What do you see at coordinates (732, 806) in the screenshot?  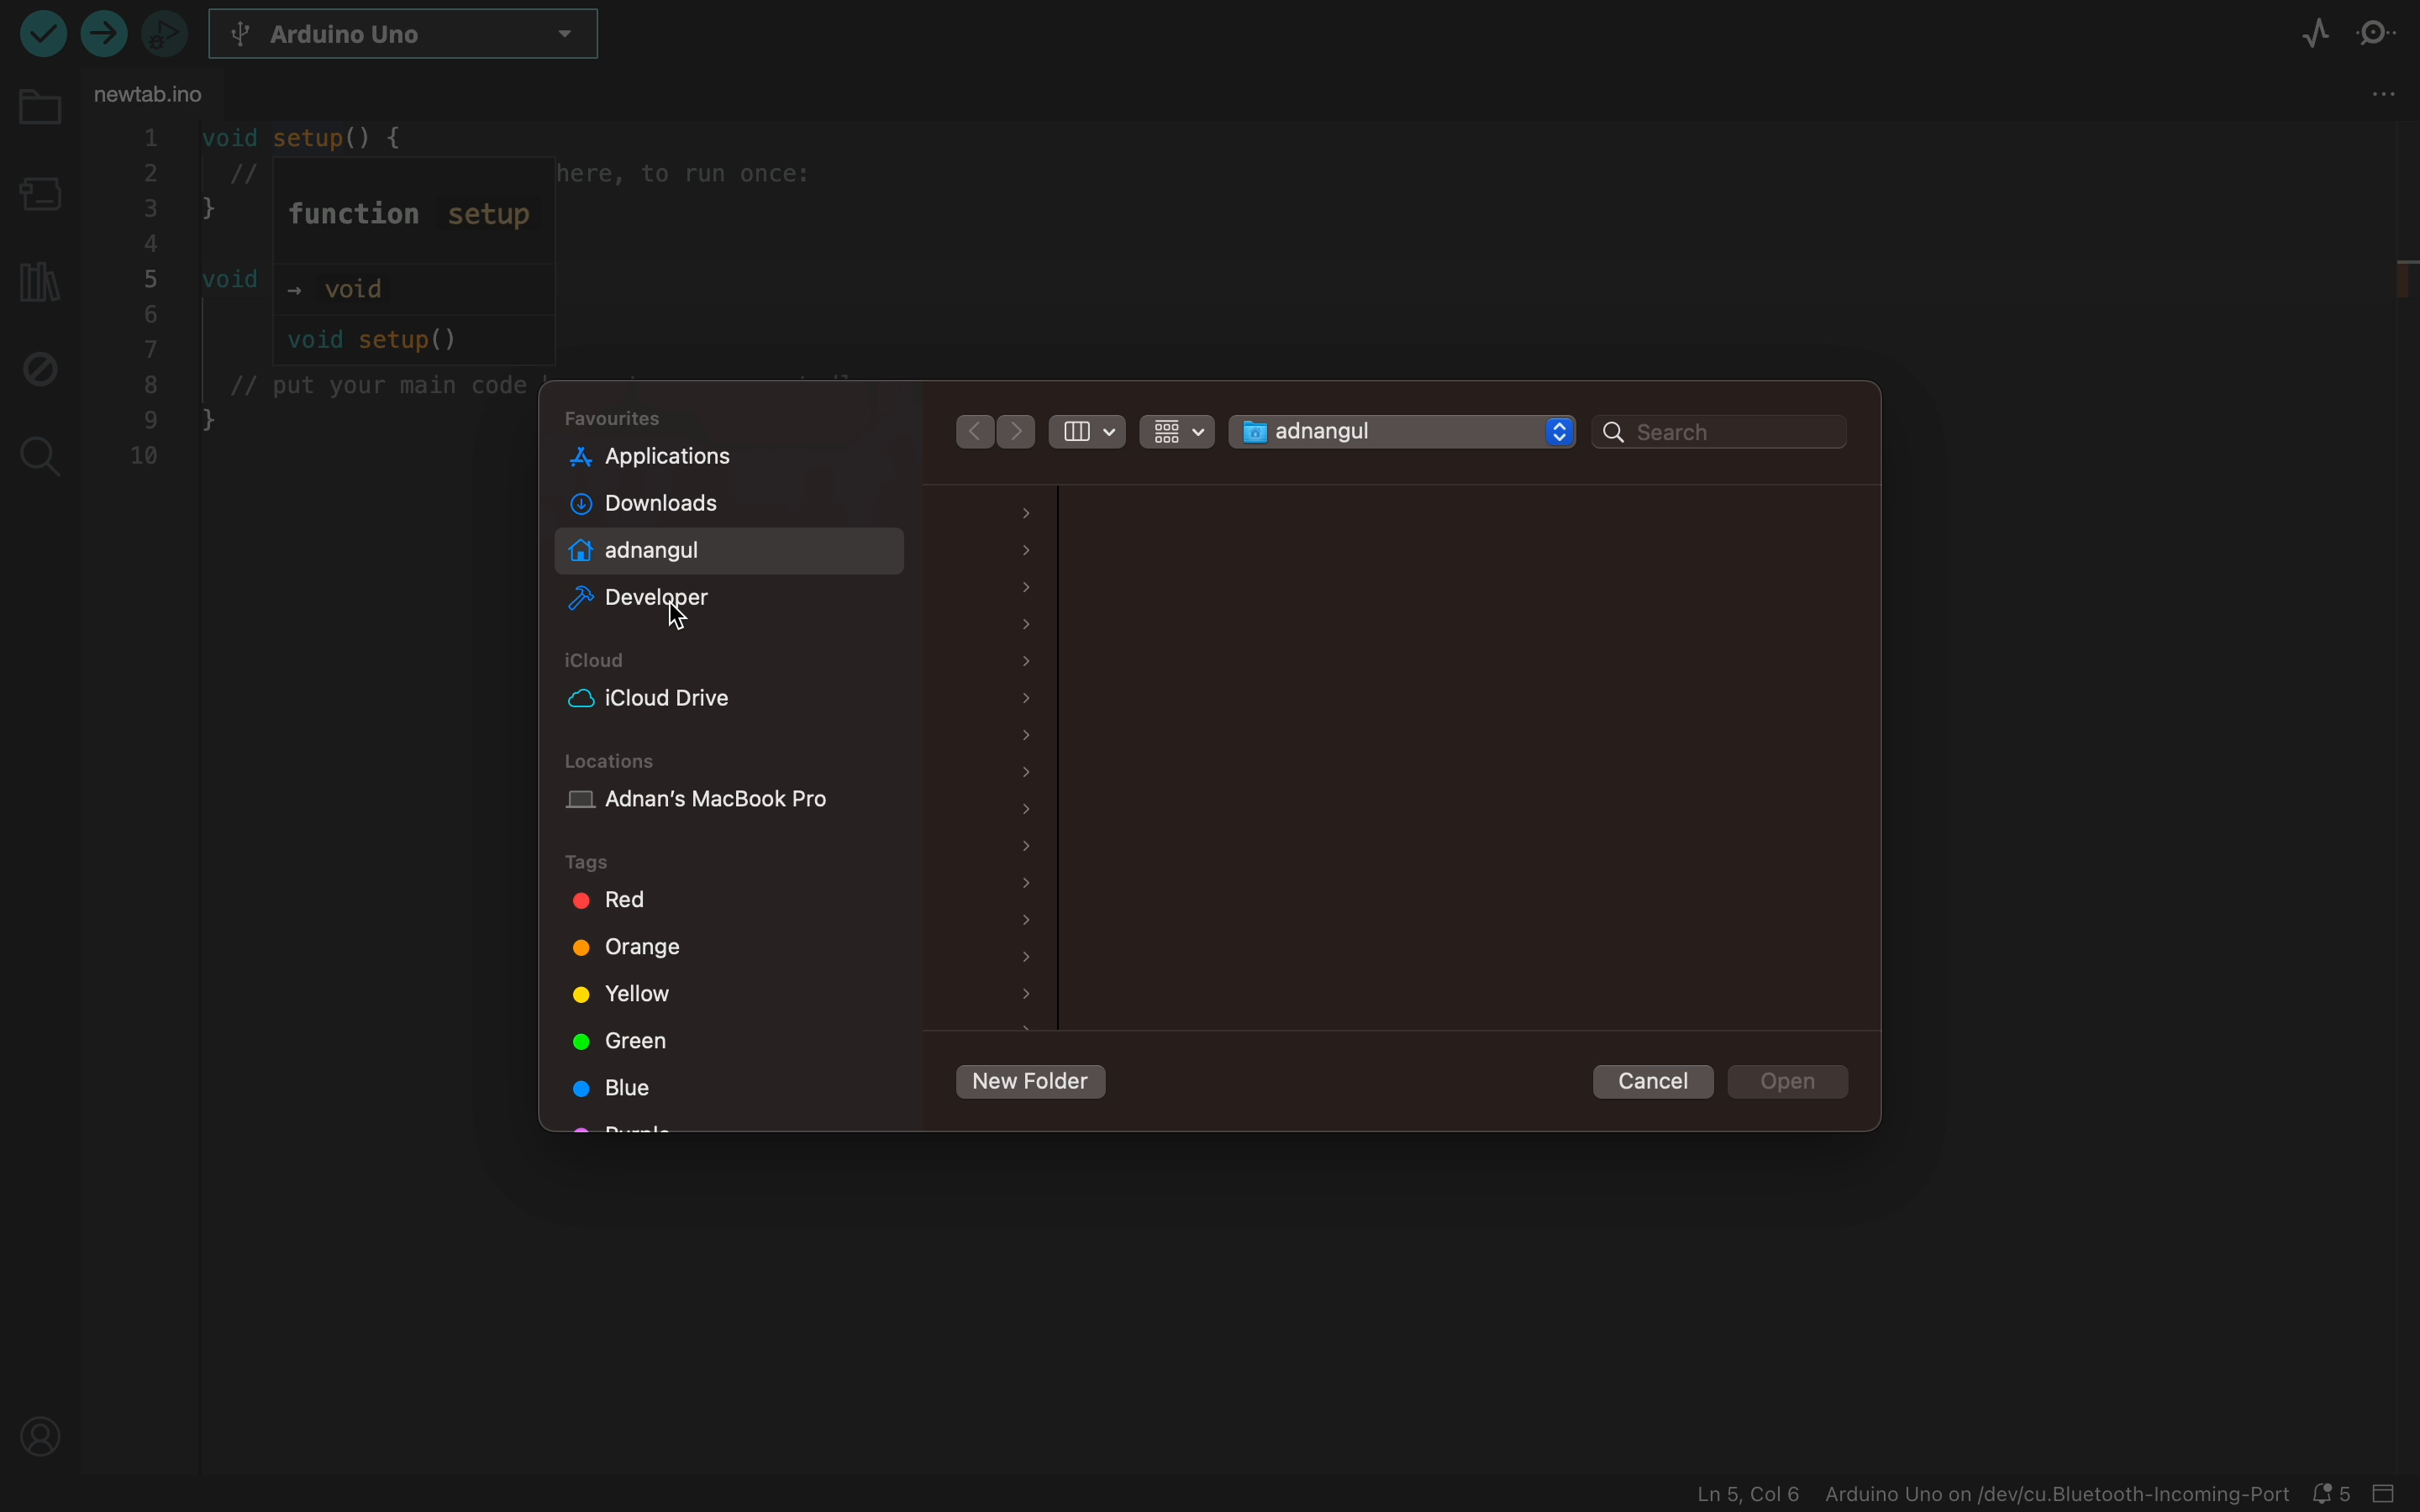 I see `adnan's mackbook pro` at bounding box center [732, 806].